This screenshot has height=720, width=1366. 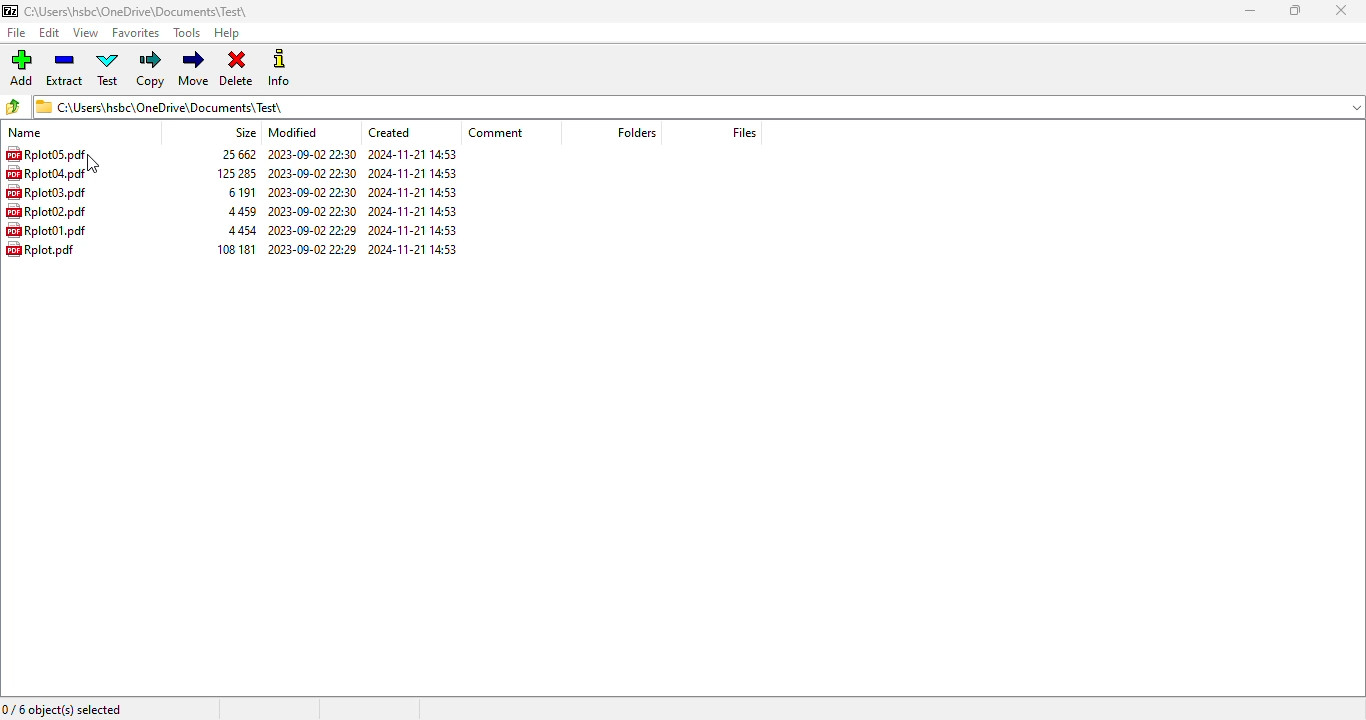 What do you see at coordinates (413, 231) in the screenshot?
I see `created date & time` at bounding box center [413, 231].